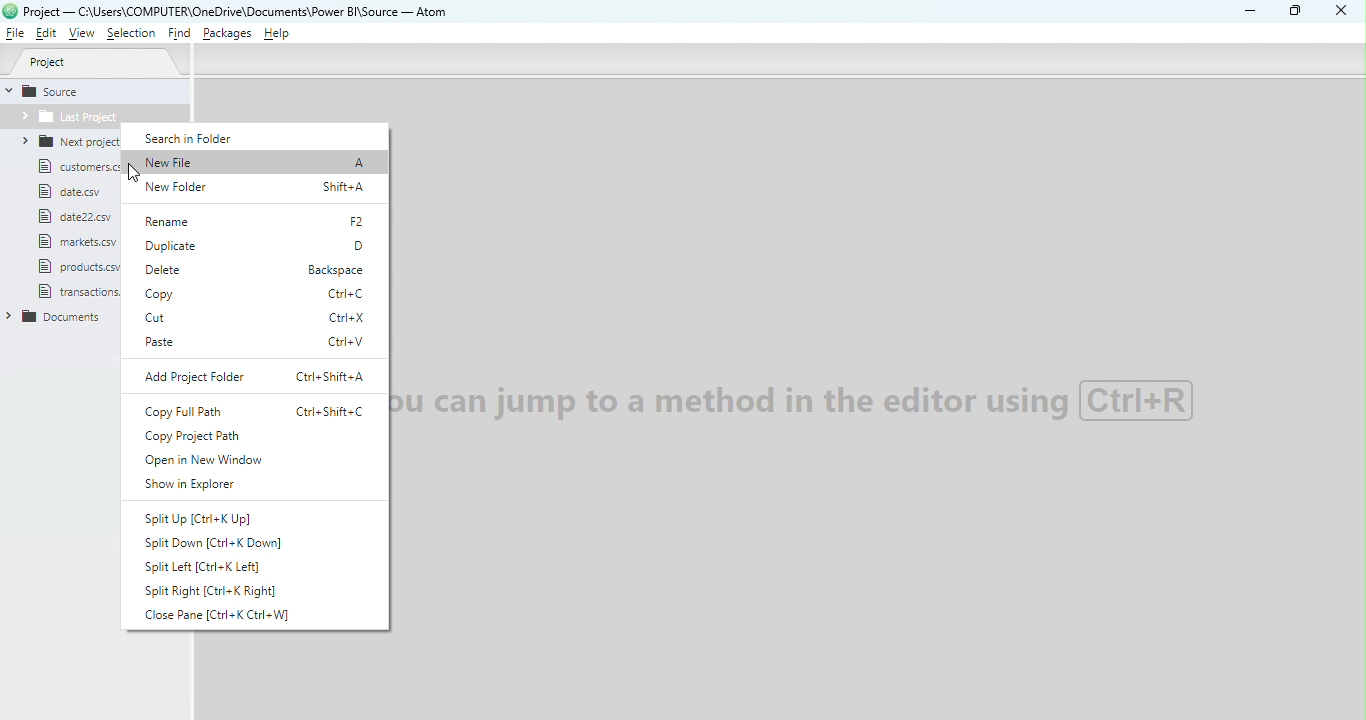  What do you see at coordinates (258, 270) in the screenshot?
I see `Delete` at bounding box center [258, 270].